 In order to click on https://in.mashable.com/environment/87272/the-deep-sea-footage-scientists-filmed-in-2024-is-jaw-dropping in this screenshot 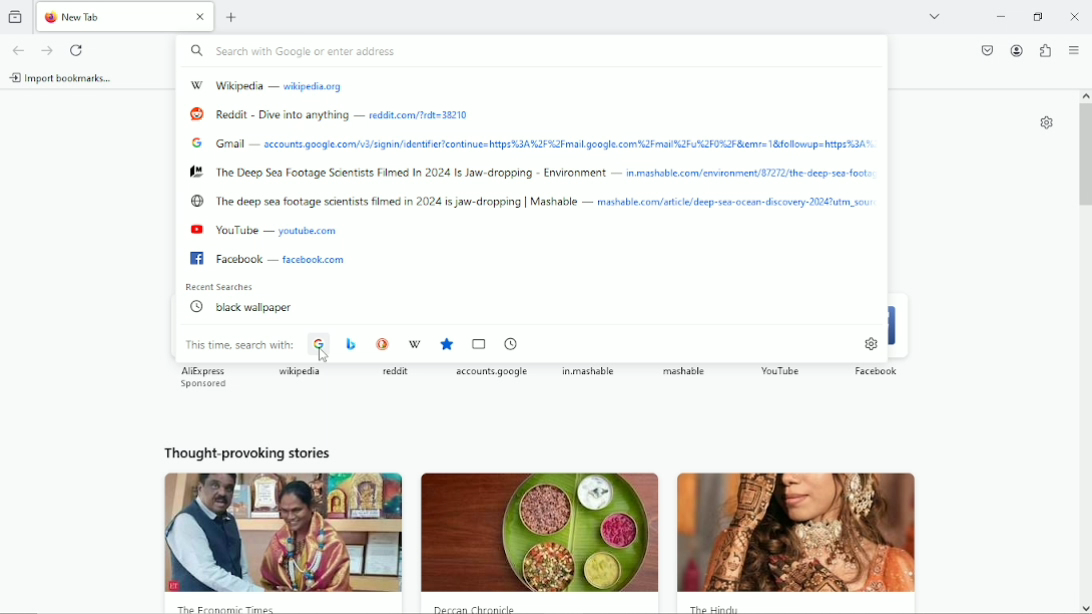, I will do `click(754, 173)`.